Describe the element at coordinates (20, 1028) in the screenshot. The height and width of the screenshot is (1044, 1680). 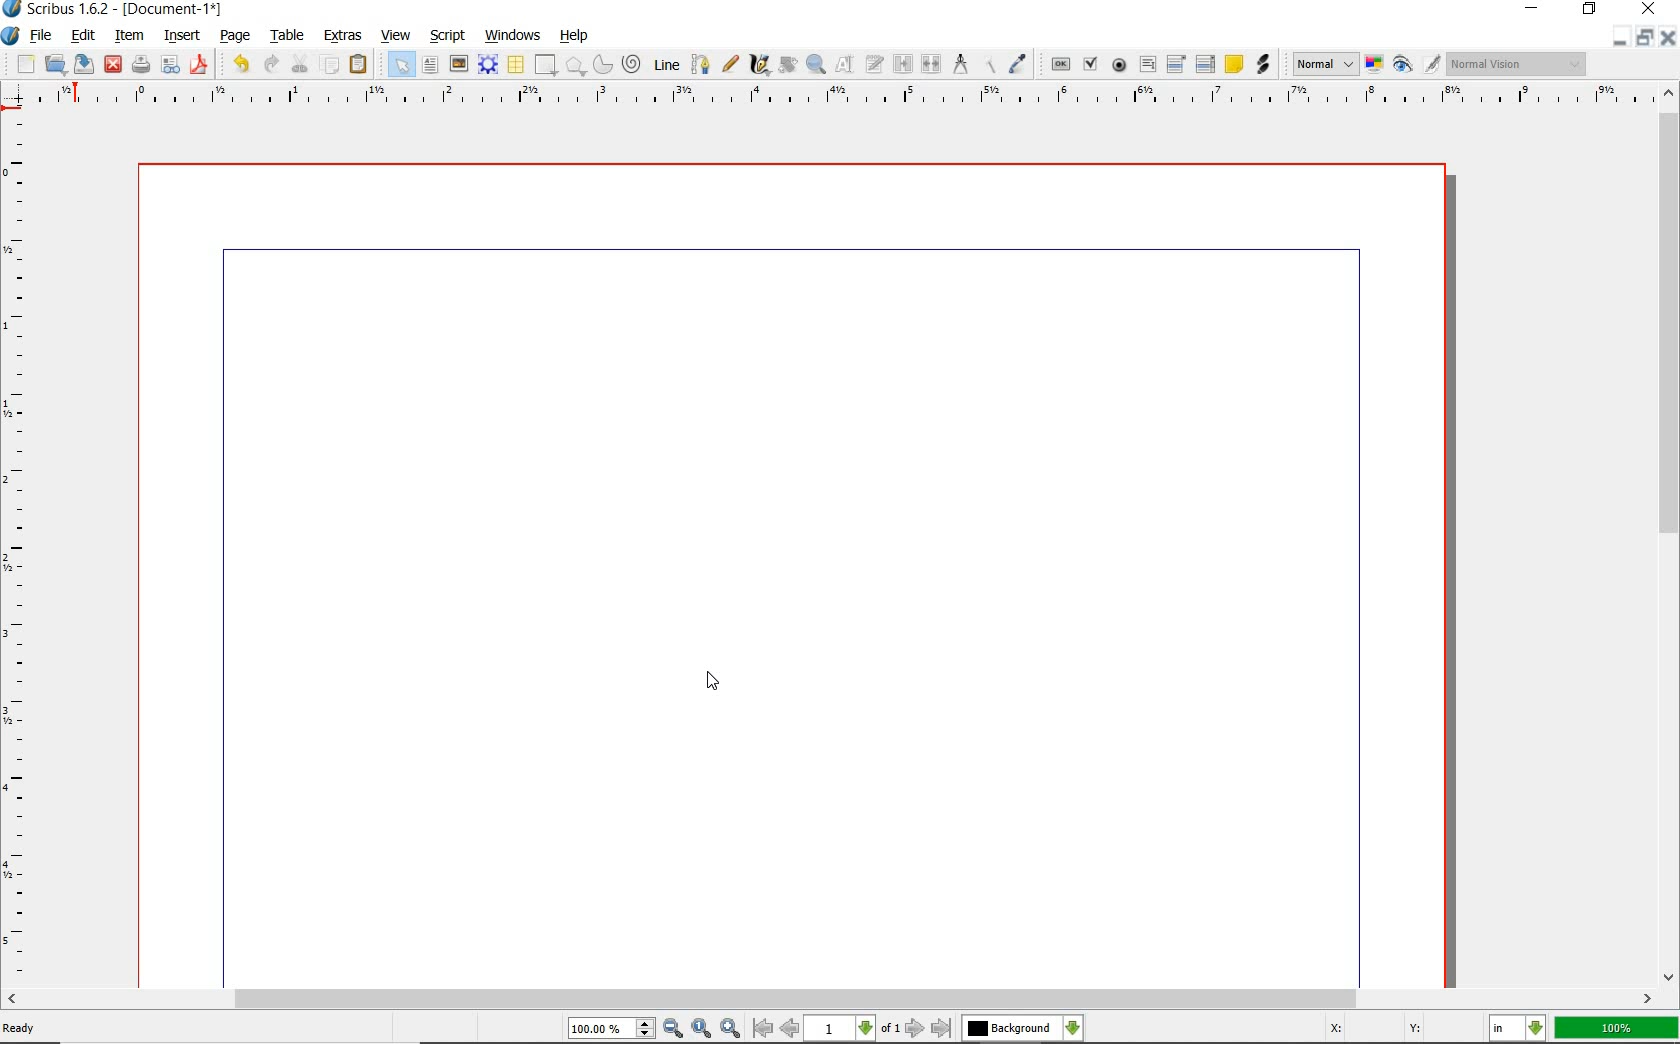
I see `ready` at that location.